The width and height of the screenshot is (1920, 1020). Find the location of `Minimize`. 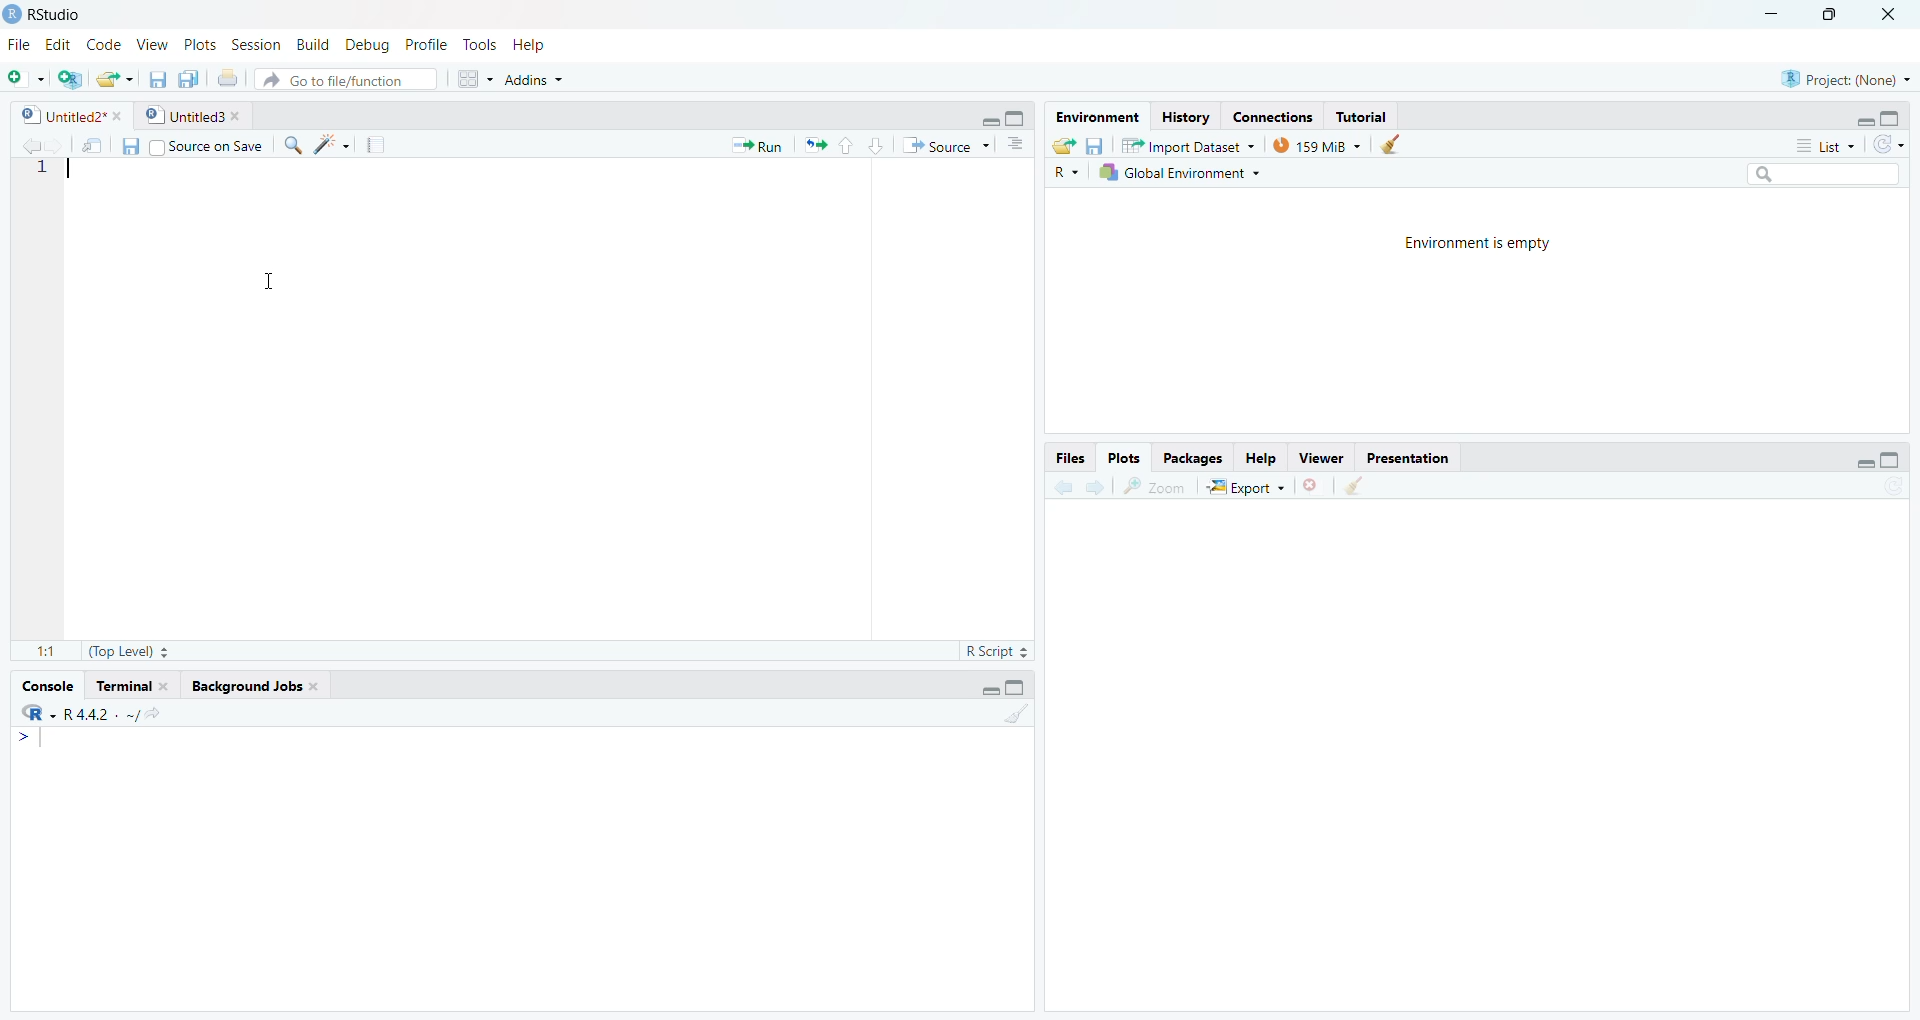

Minimize is located at coordinates (1863, 117).